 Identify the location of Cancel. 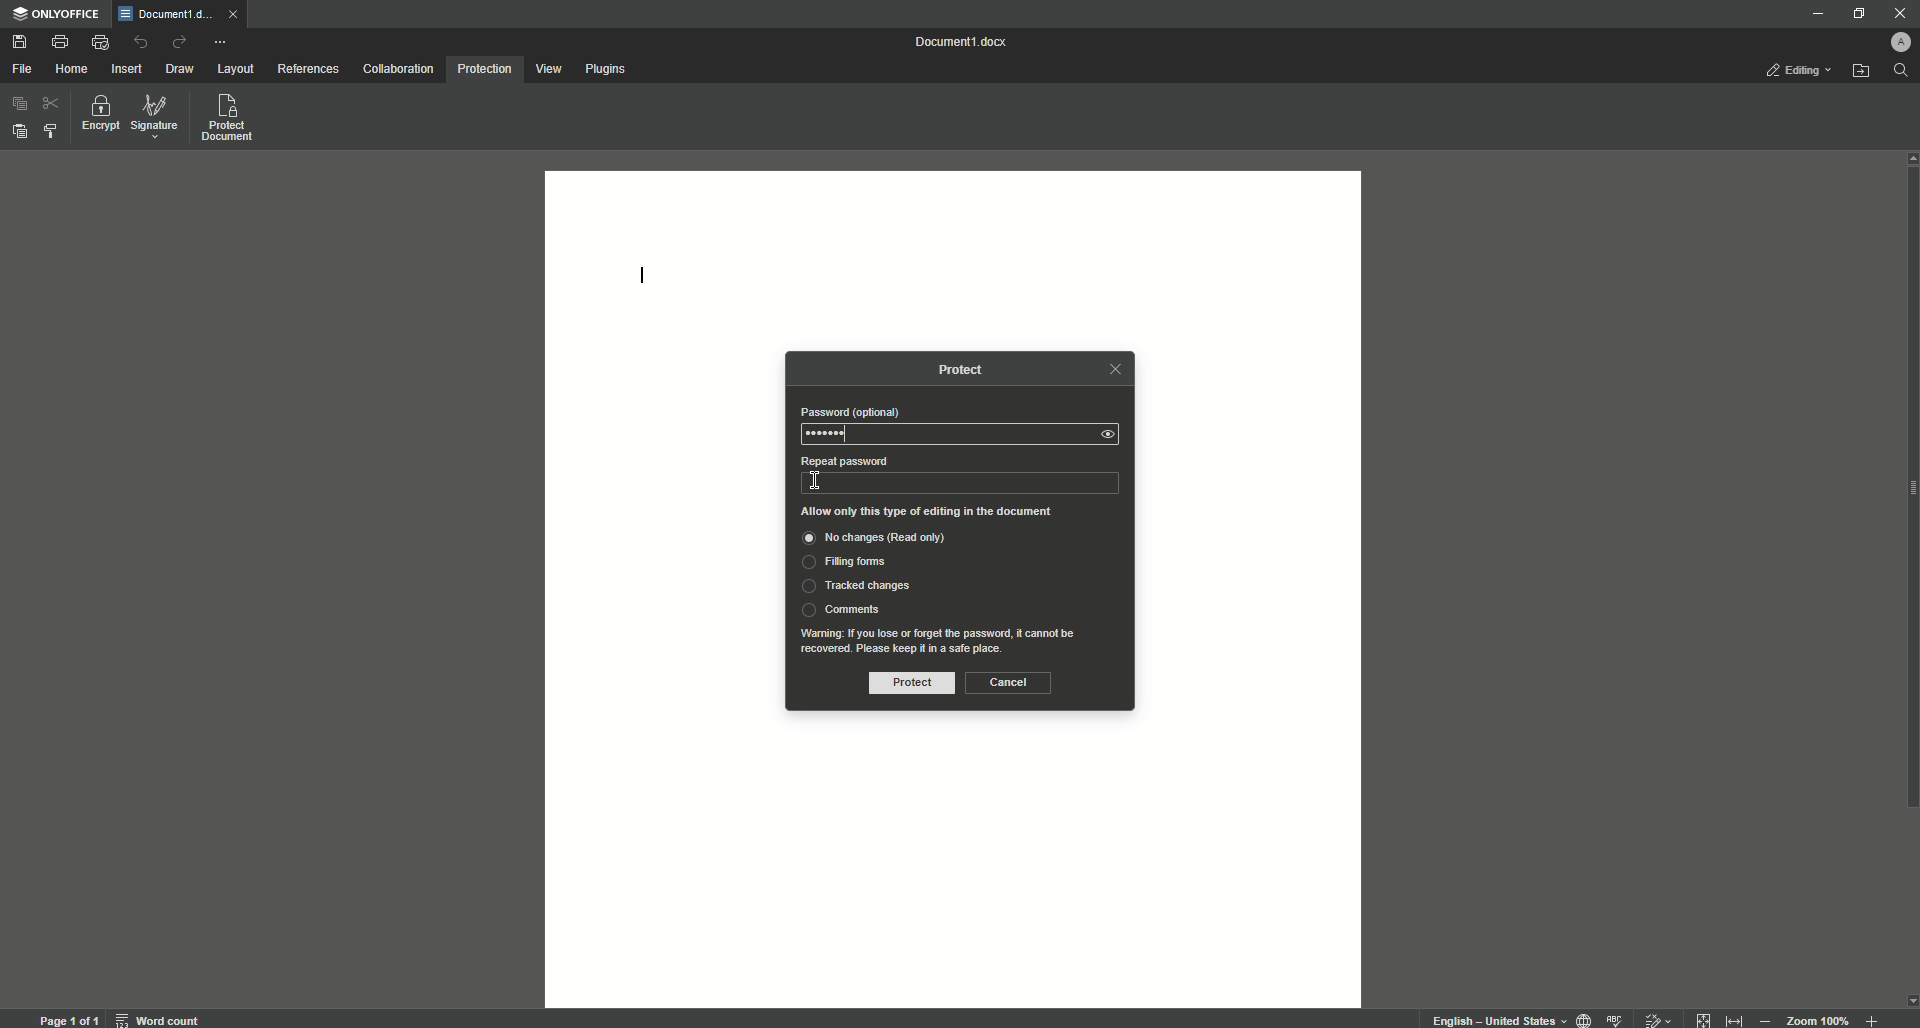
(1008, 682).